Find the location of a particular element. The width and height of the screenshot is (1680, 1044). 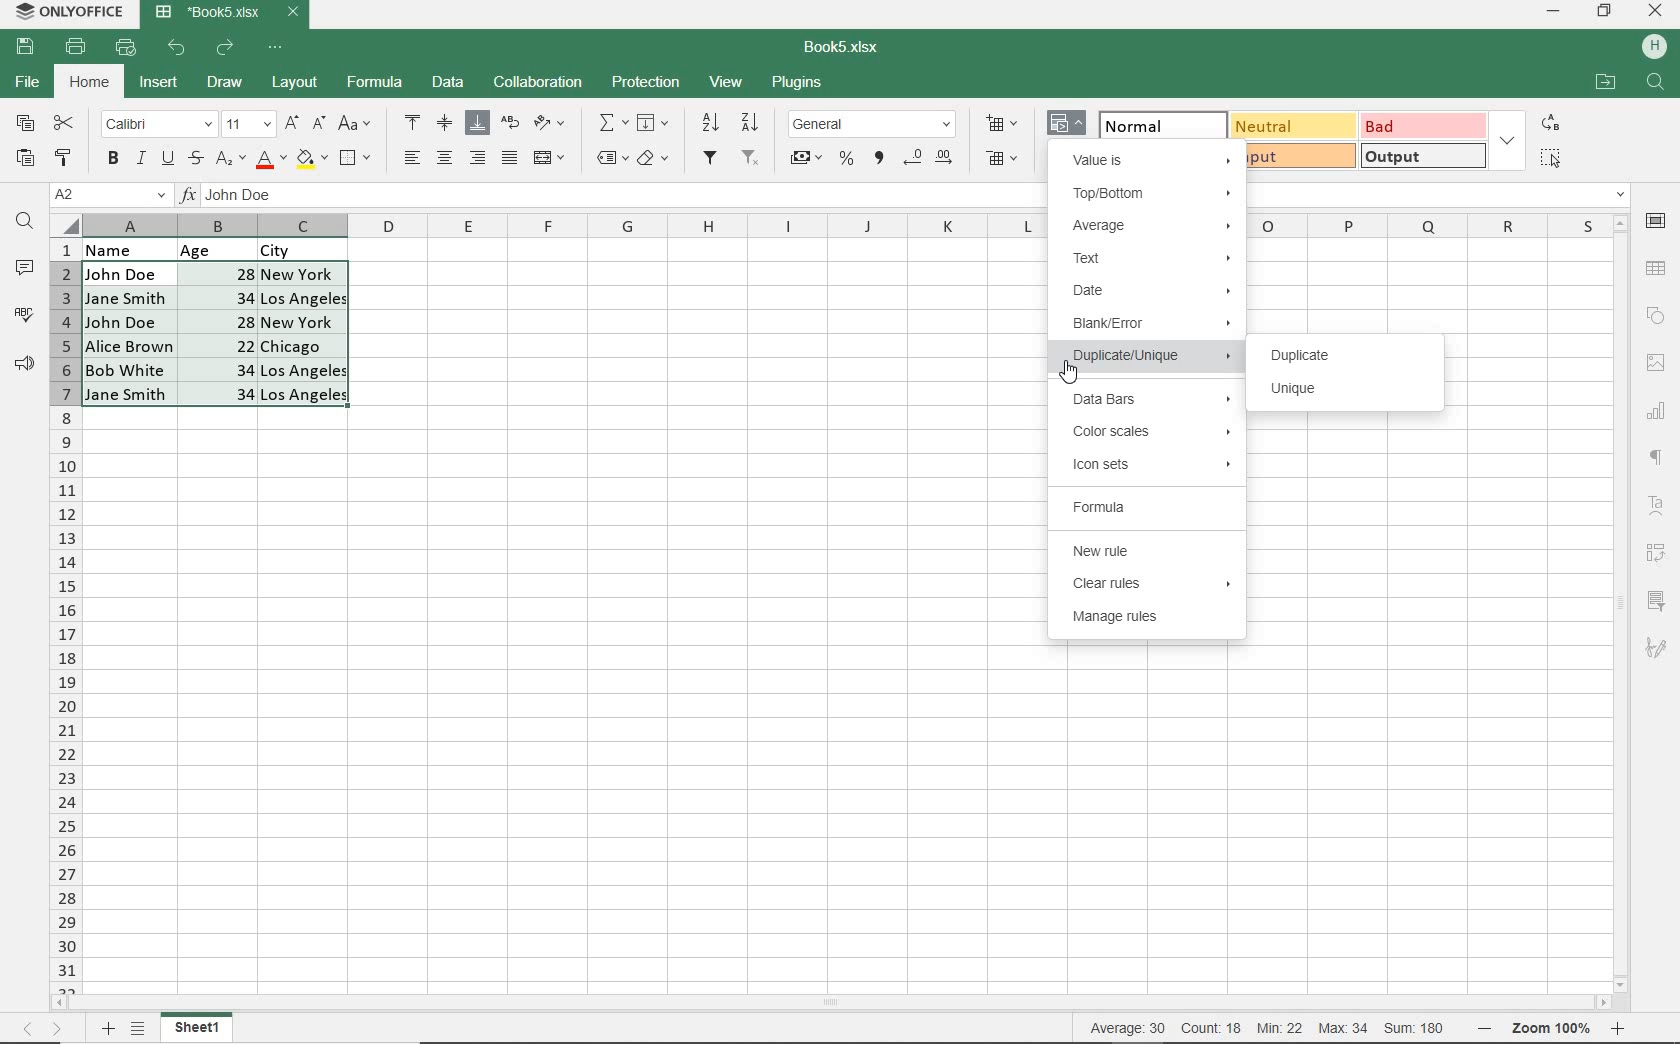

DATA is located at coordinates (231, 248).